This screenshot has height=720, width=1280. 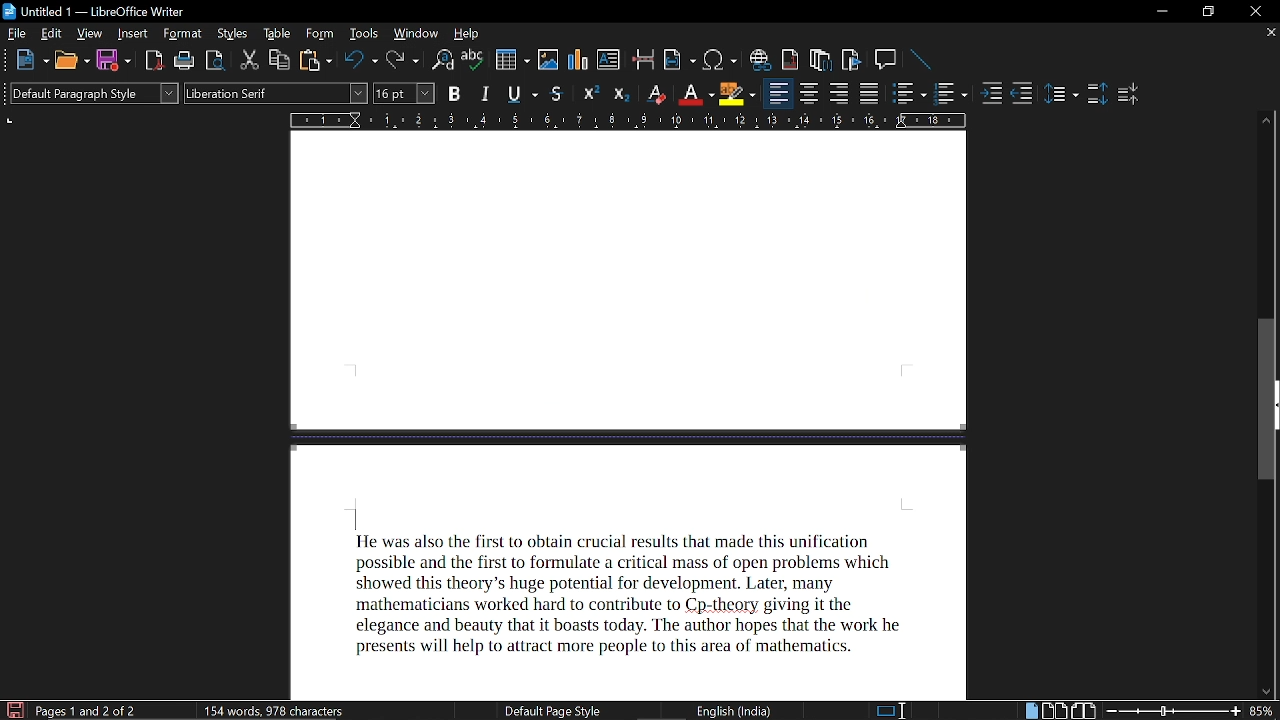 What do you see at coordinates (98, 13) in the screenshot?
I see `current window: Untitled 1 — LibreOffice Writer` at bounding box center [98, 13].